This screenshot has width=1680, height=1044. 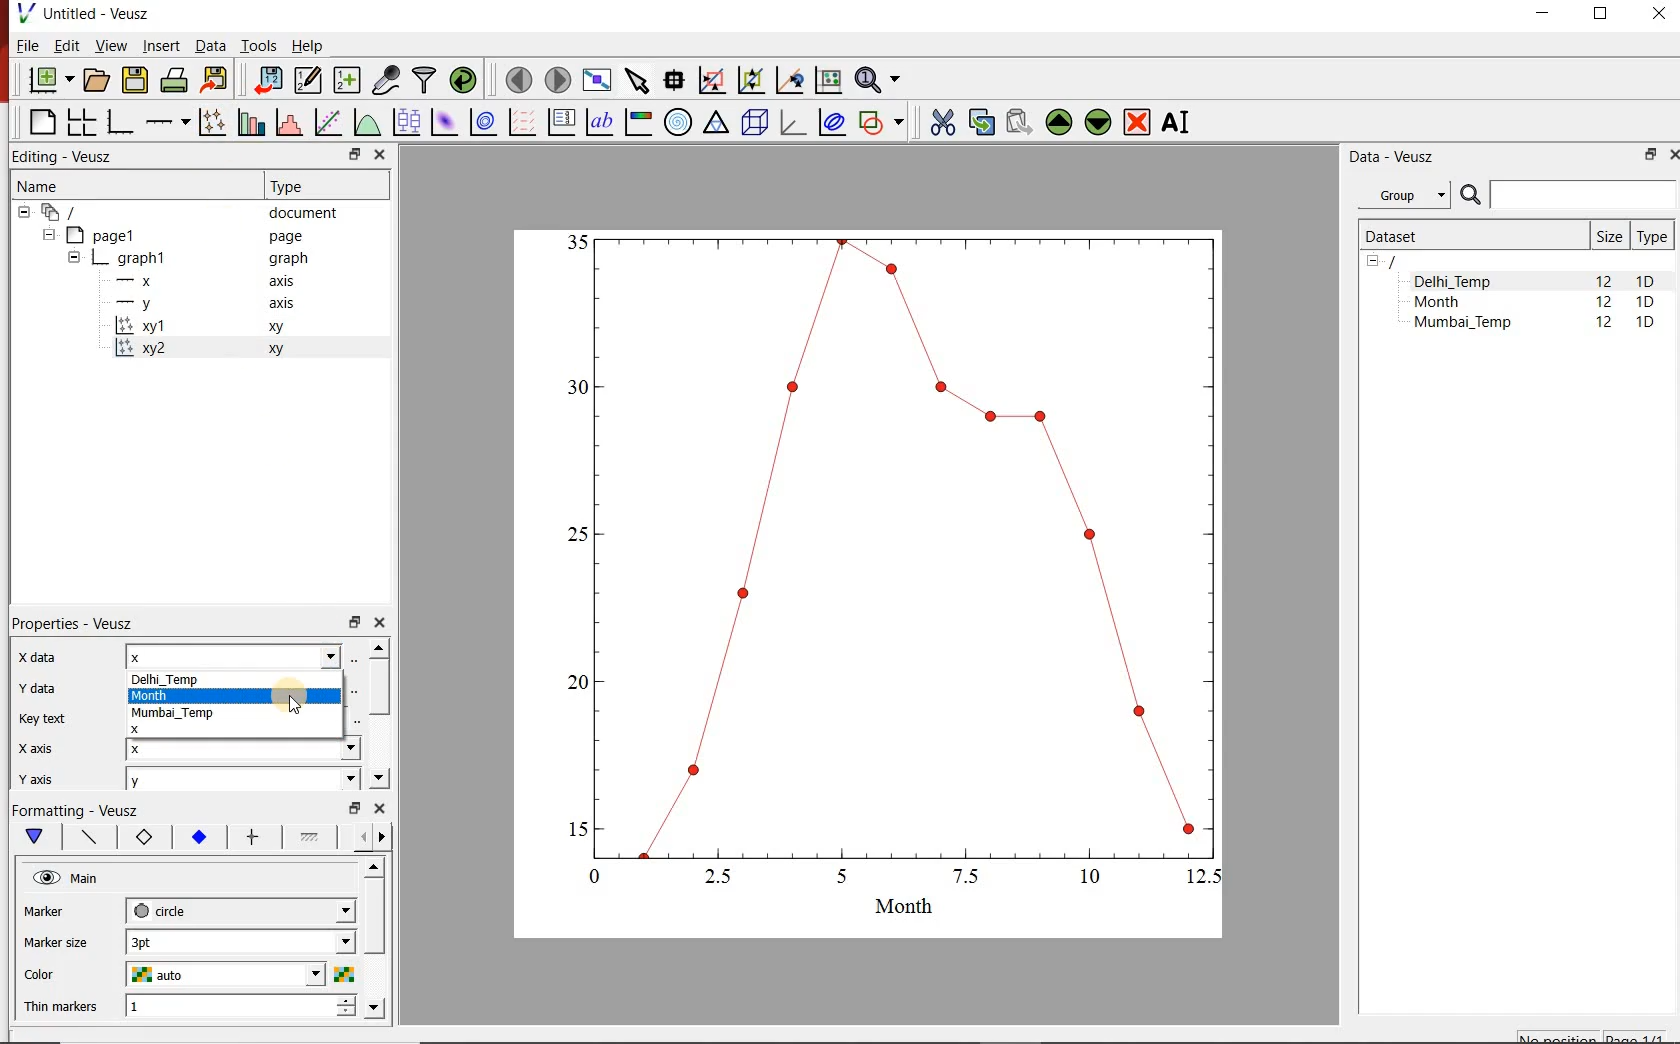 I want to click on restore, so click(x=356, y=154).